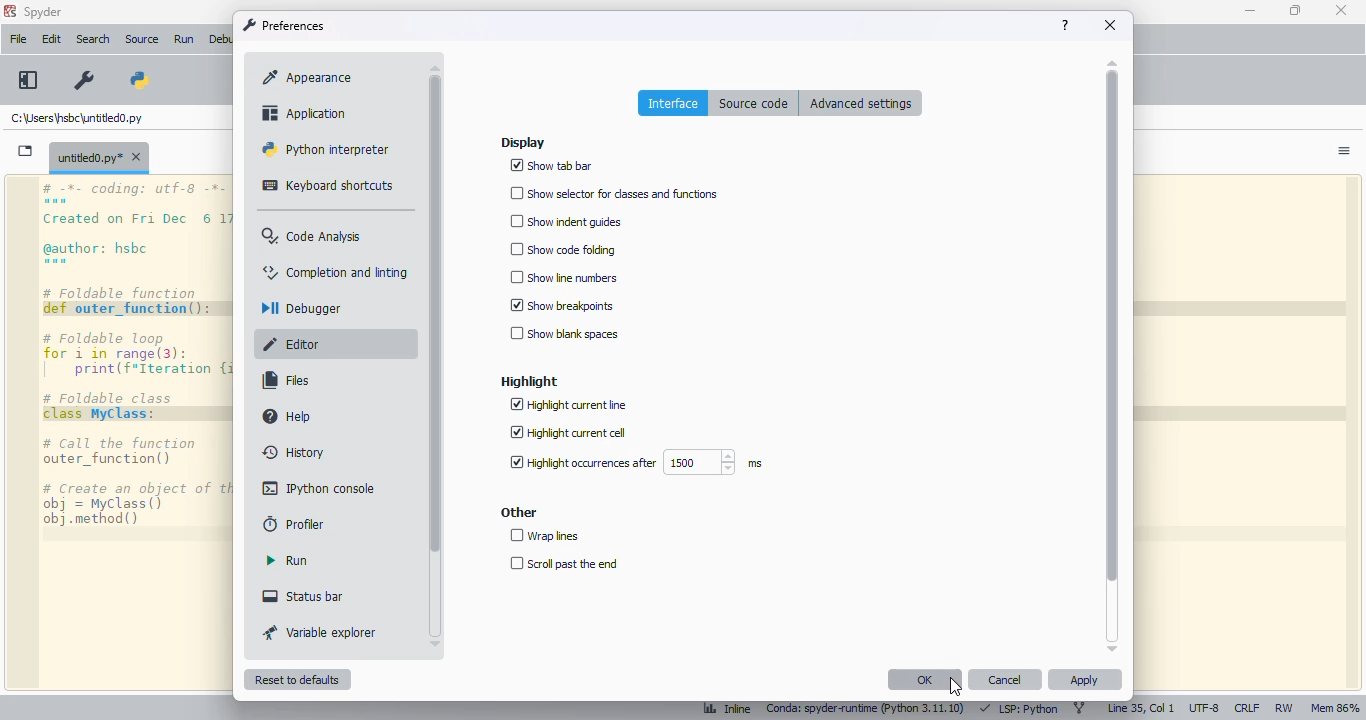  I want to click on LSP: python, so click(1019, 709).